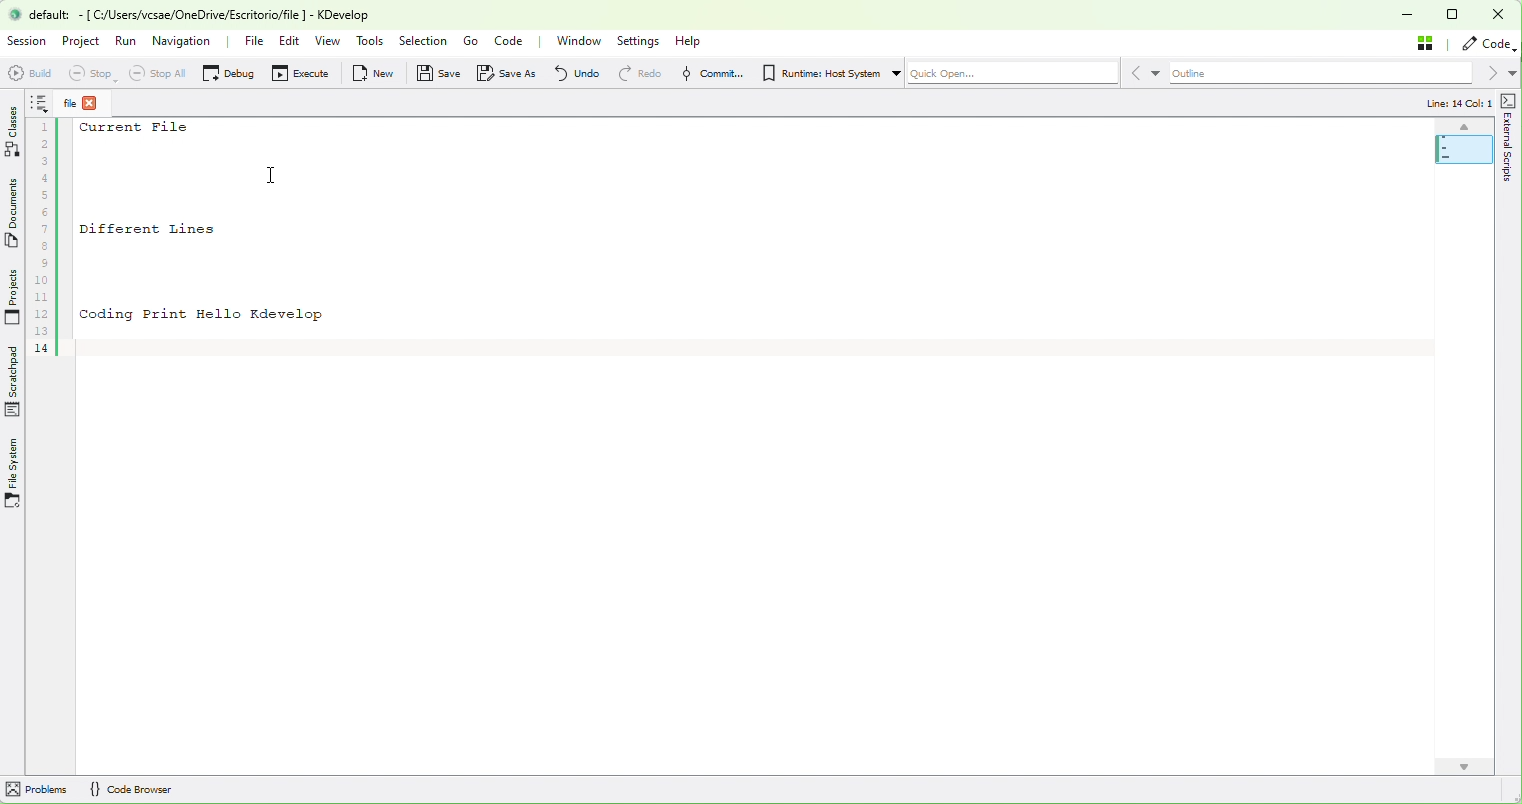 The image size is (1522, 804). I want to click on StopAll, so click(156, 74).